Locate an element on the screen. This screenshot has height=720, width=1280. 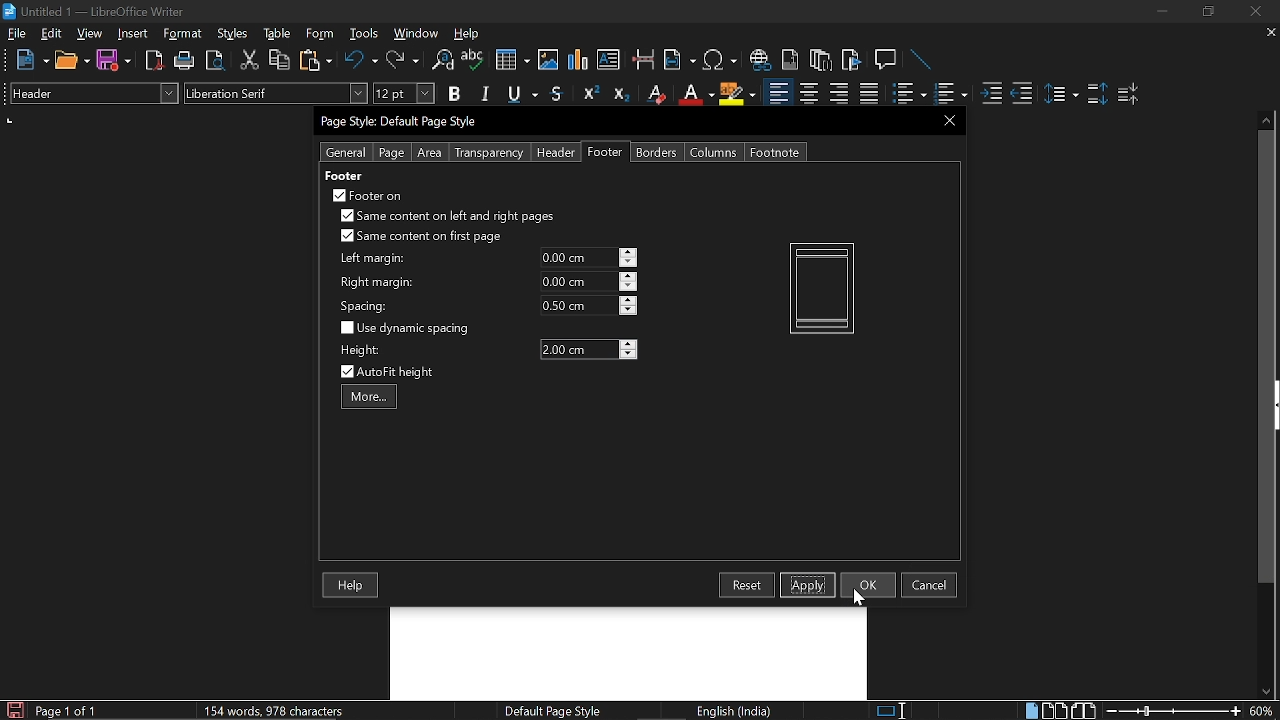
Current pageview is located at coordinates (822, 288).